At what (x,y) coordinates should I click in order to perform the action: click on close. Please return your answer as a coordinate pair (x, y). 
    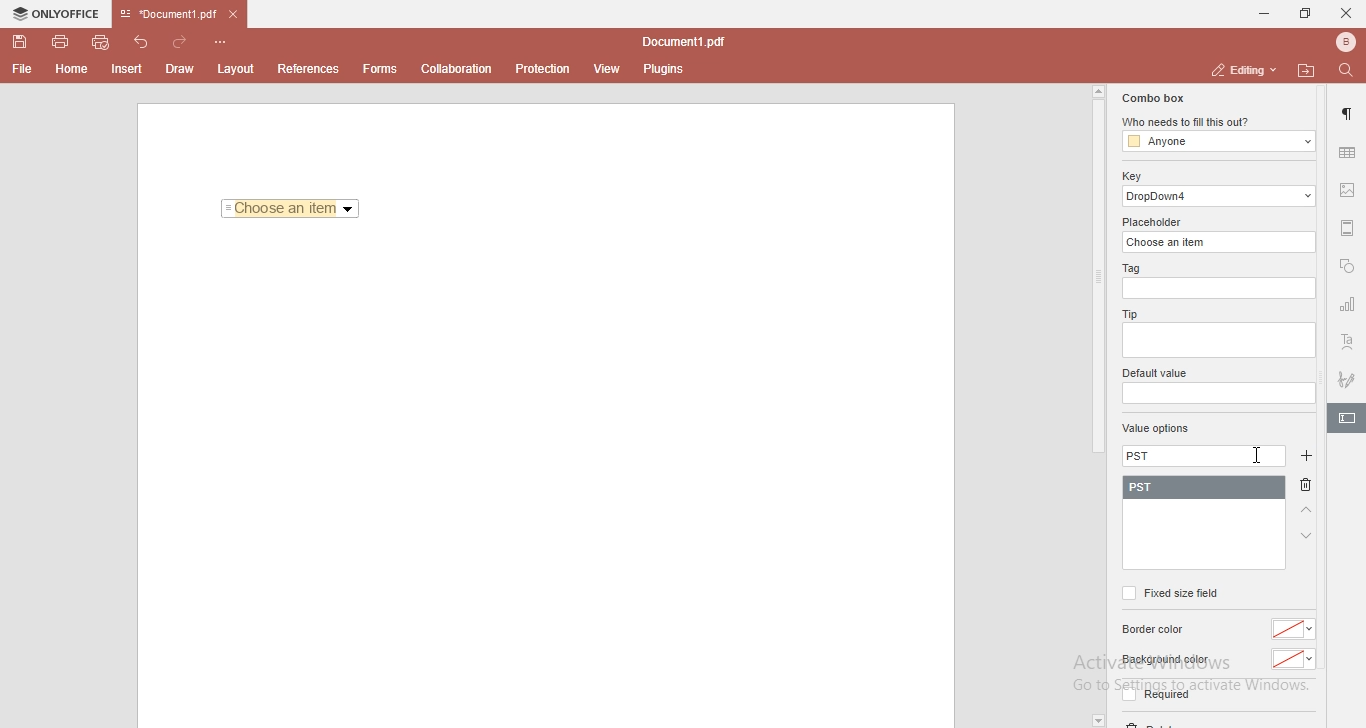
    Looking at the image, I should click on (1346, 12).